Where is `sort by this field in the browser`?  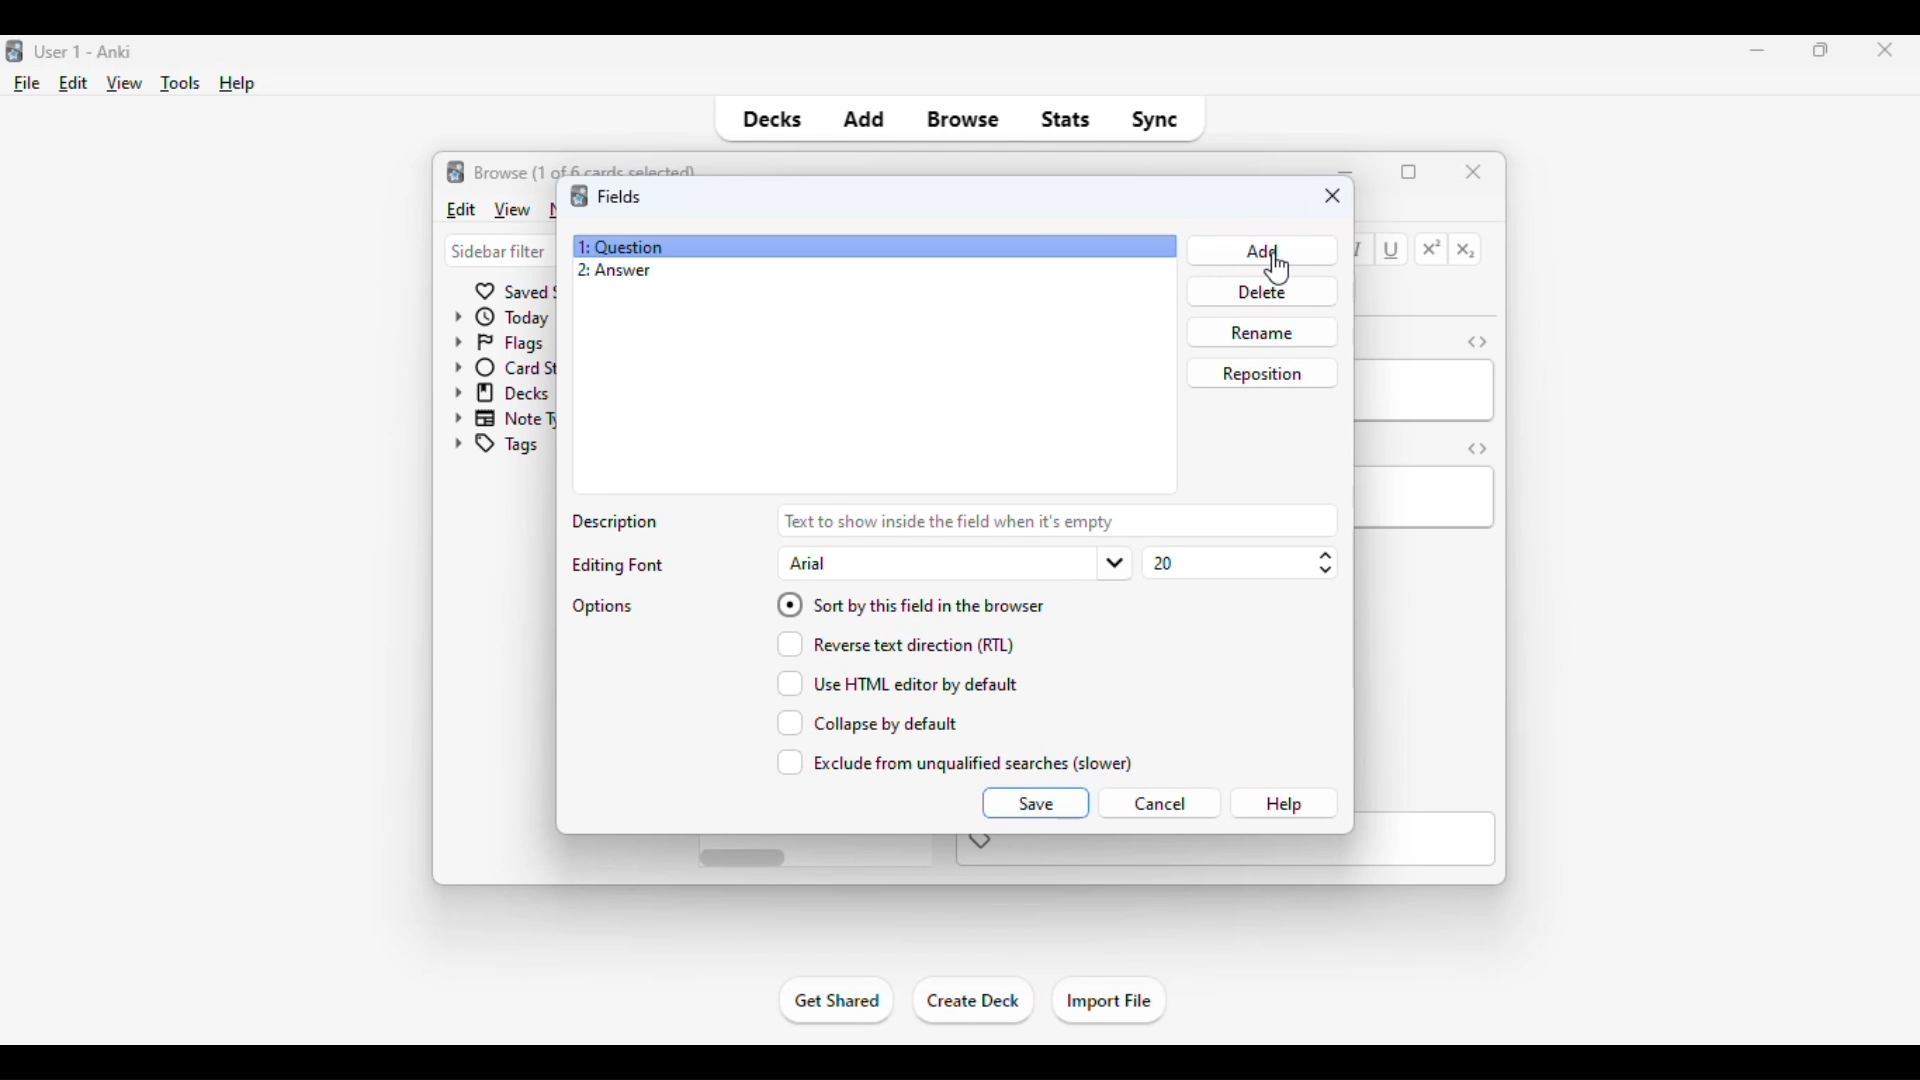 sort by this field in the browser is located at coordinates (910, 603).